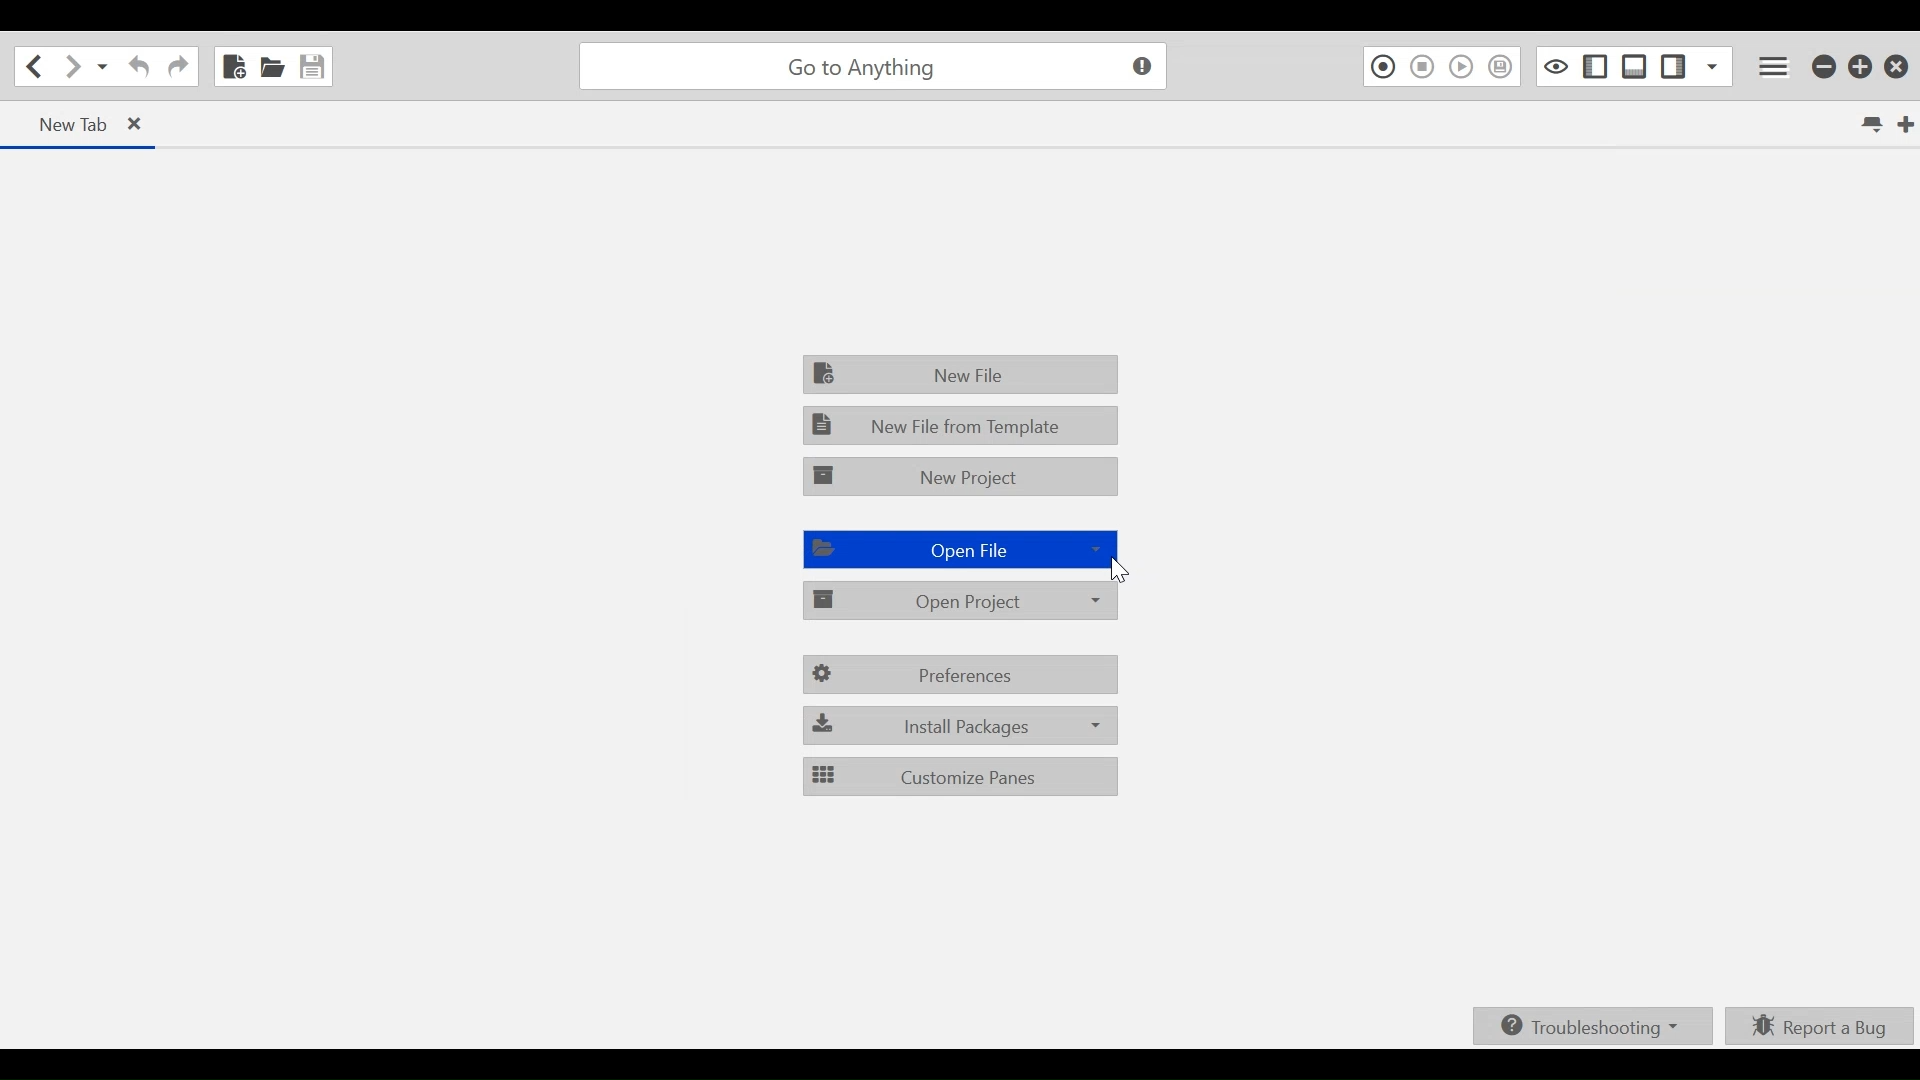 The width and height of the screenshot is (1920, 1080). What do you see at coordinates (1423, 67) in the screenshot?
I see `Stop Recording Macro` at bounding box center [1423, 67].